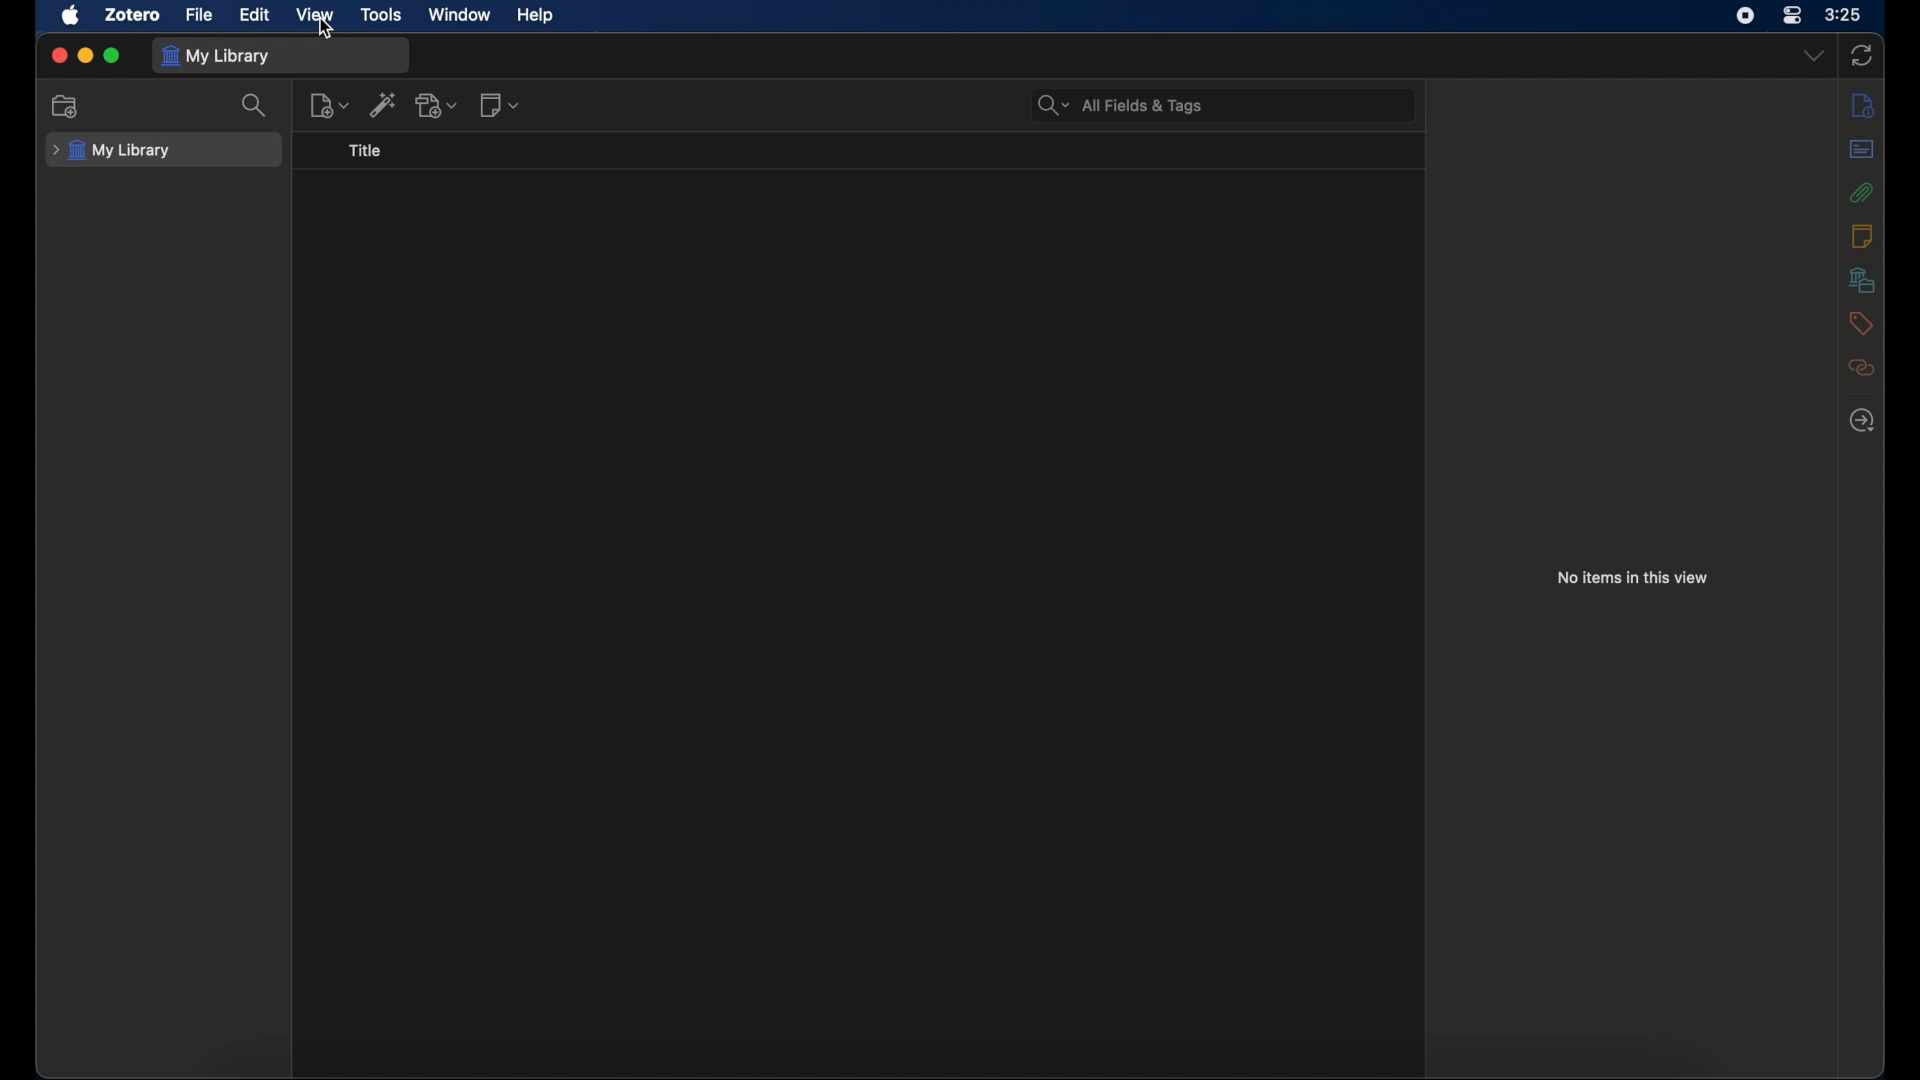  I want to click on close, so click(58, 55).